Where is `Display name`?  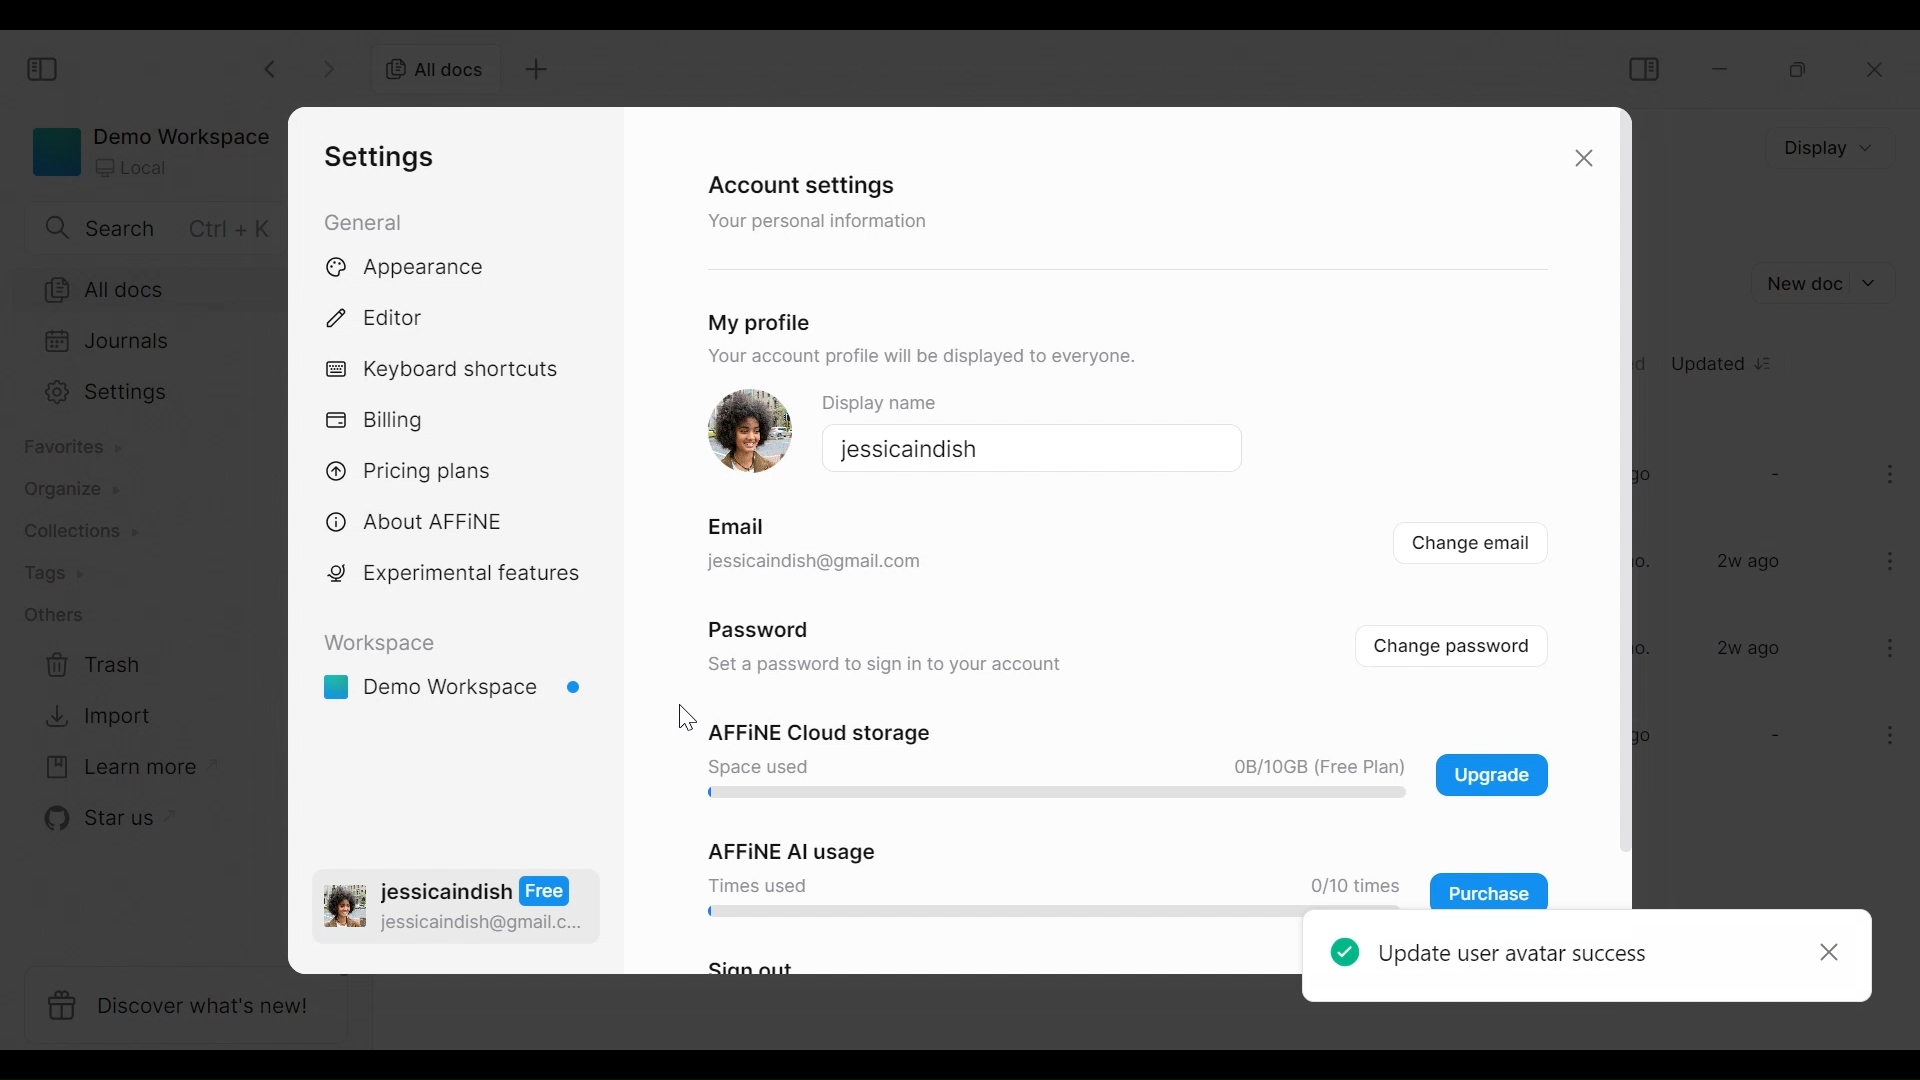
Display name is located at coordinates (895, 399).